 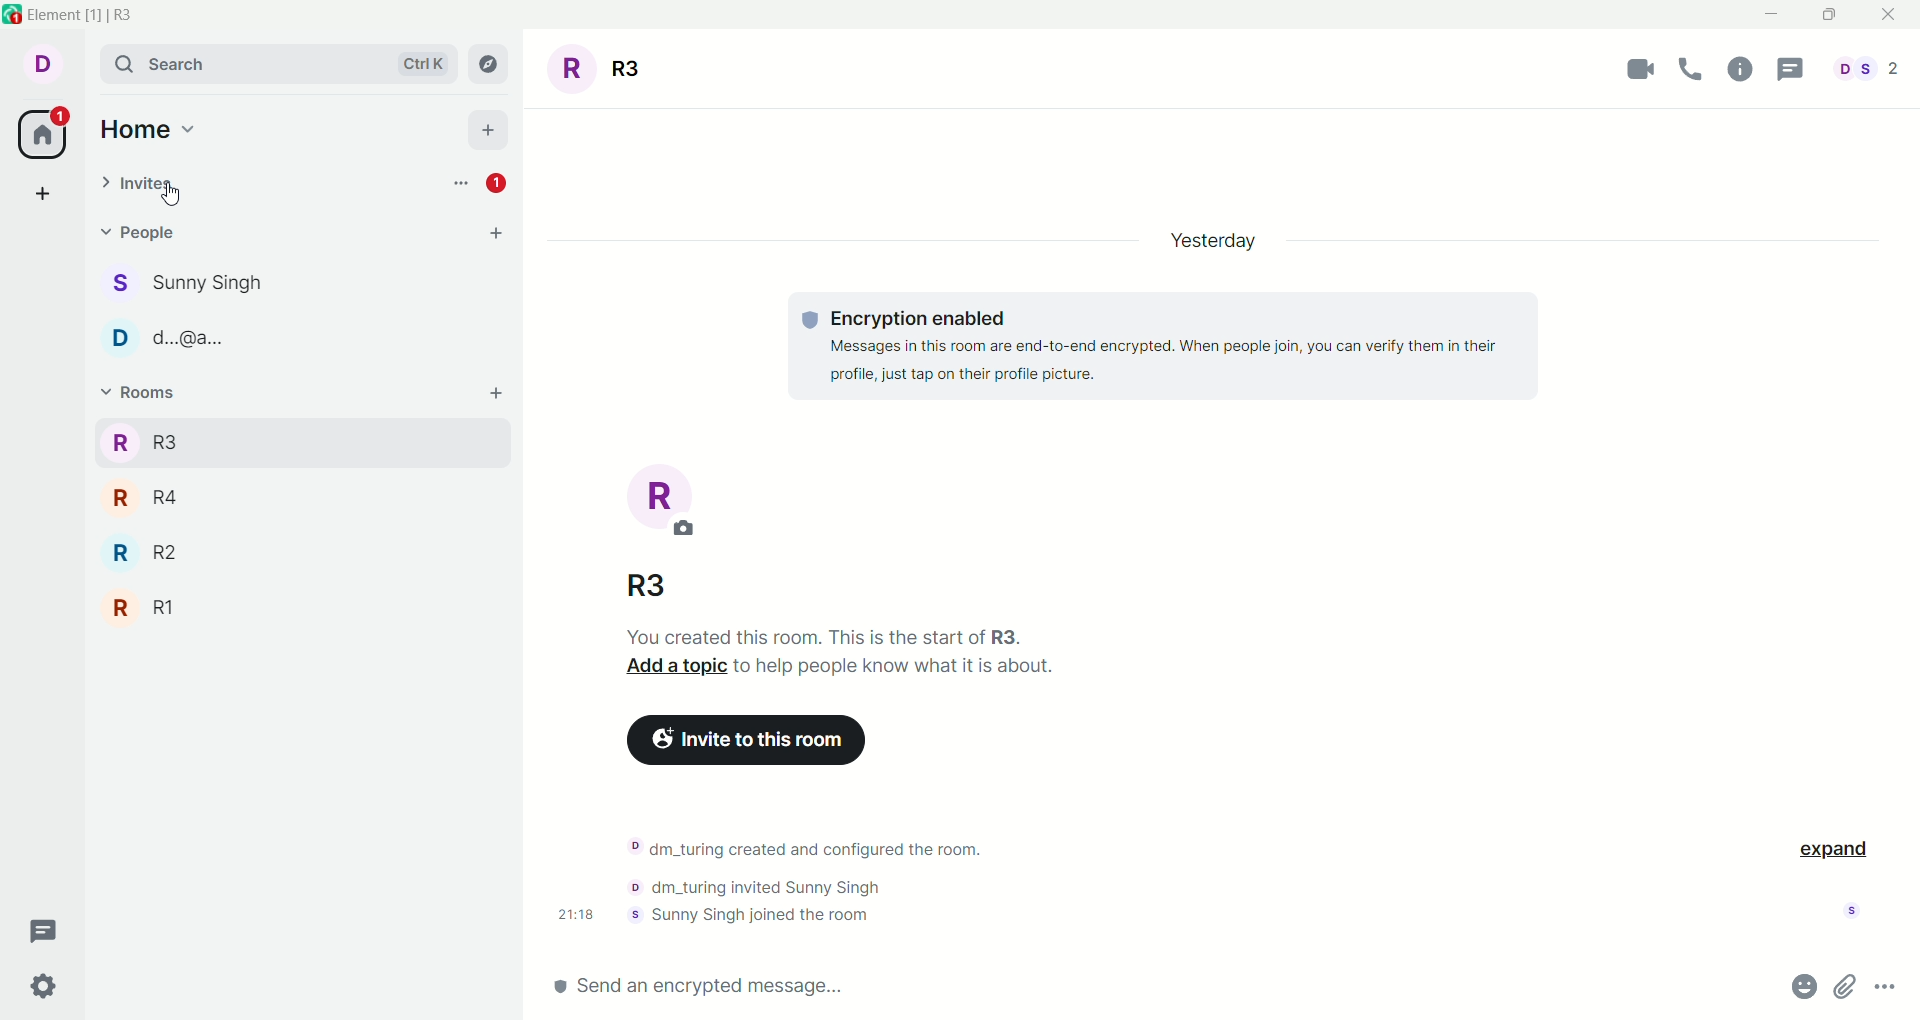 I want to click on account, so click(x=1858, y=909).